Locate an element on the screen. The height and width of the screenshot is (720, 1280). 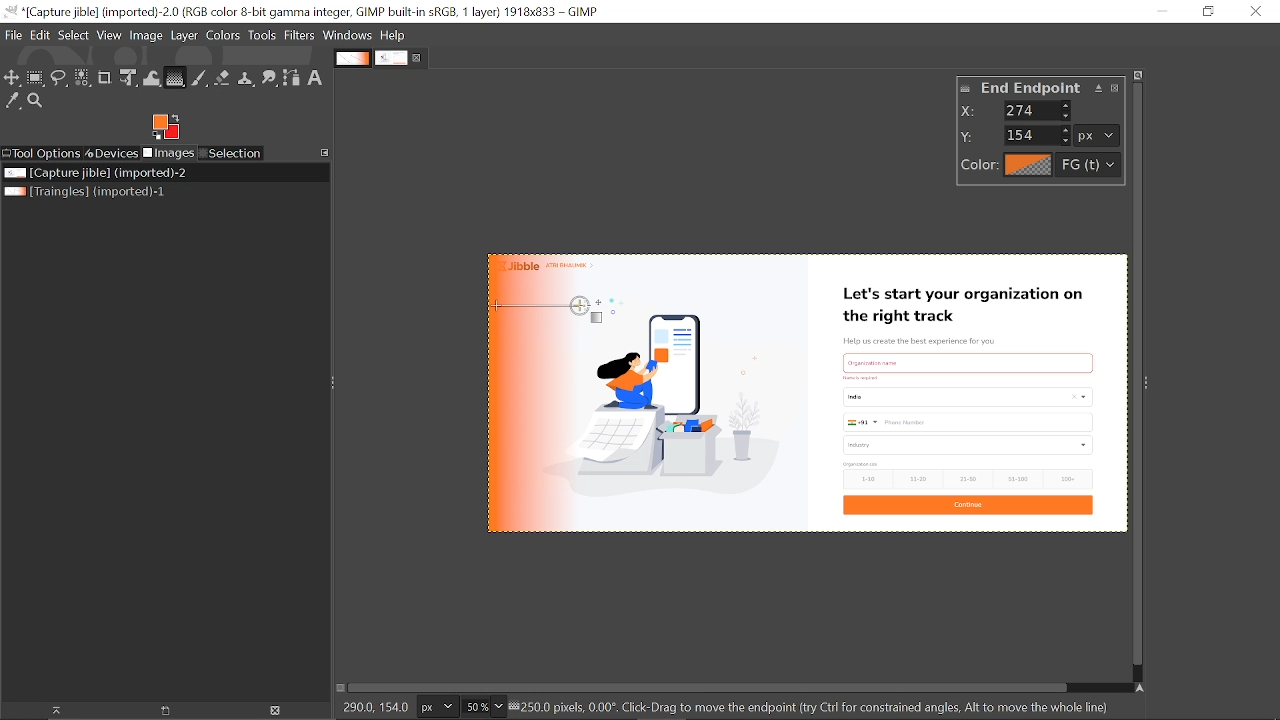
Other tab is located at coordinates (352, 58).